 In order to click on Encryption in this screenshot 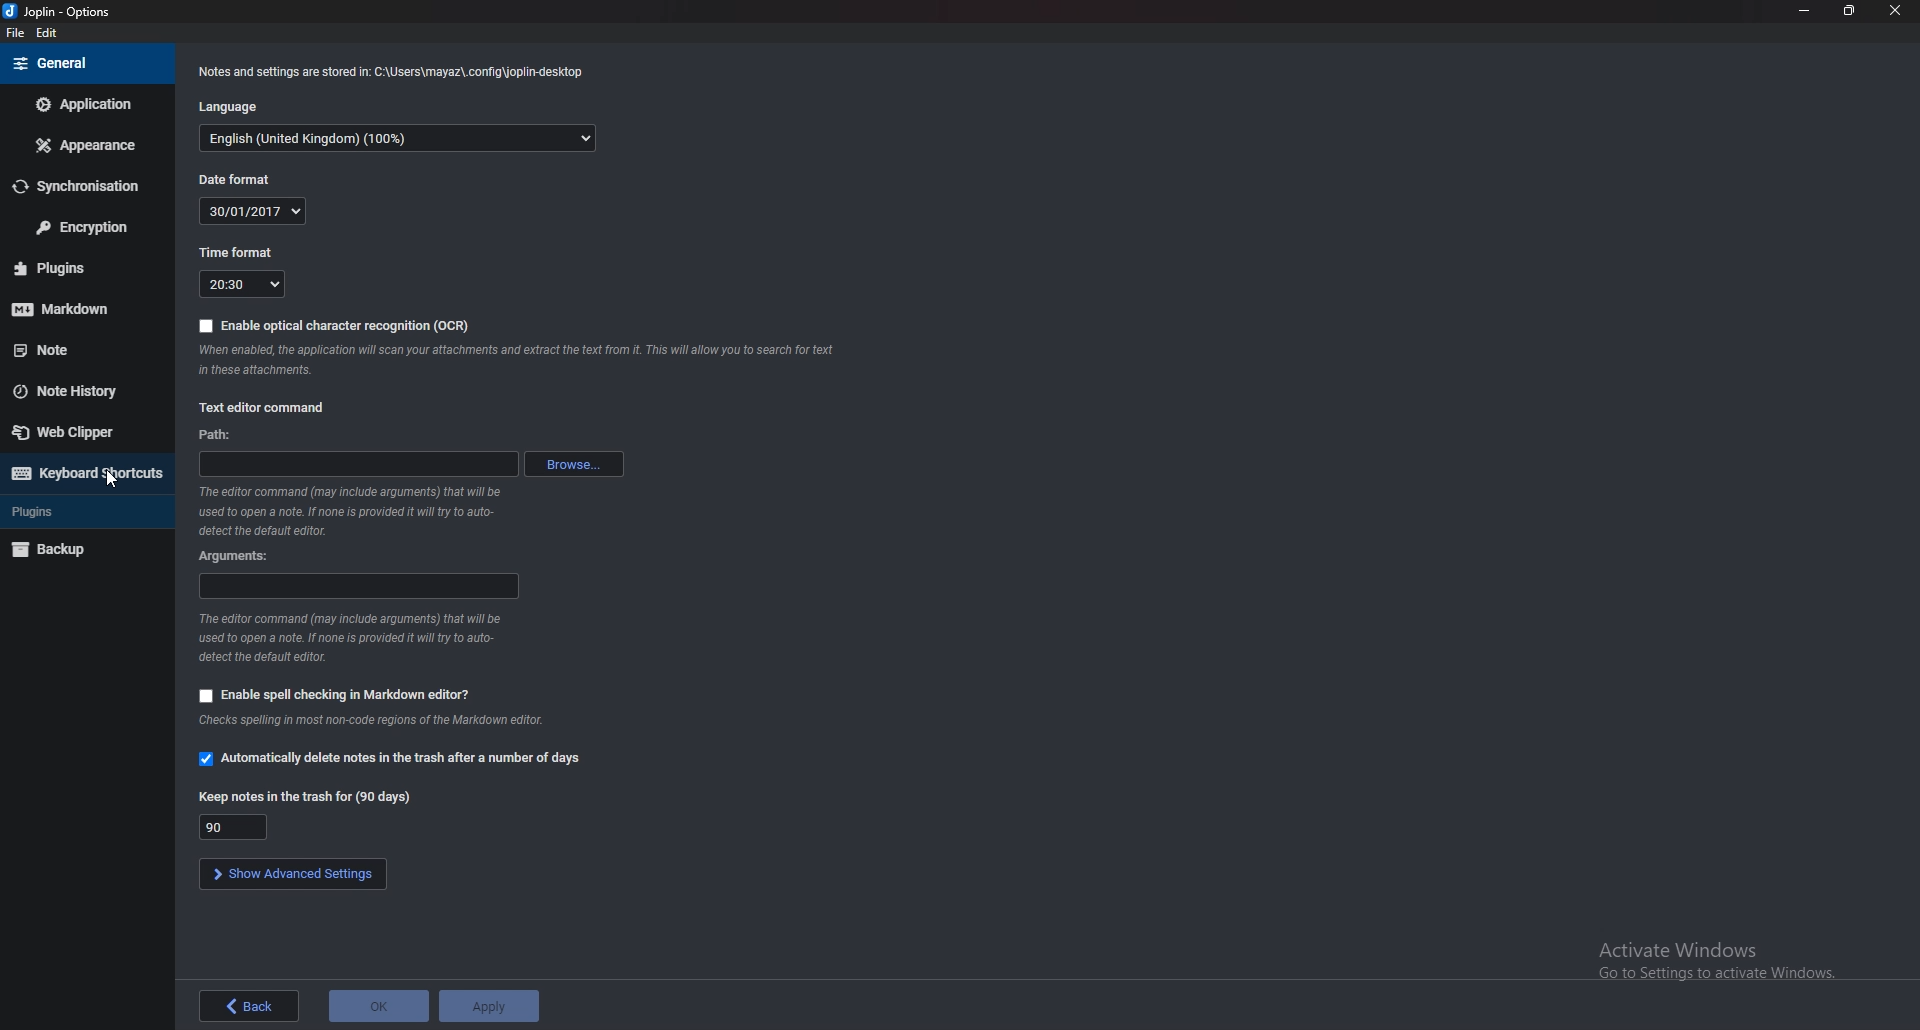, I will do `click(83, 227)`.